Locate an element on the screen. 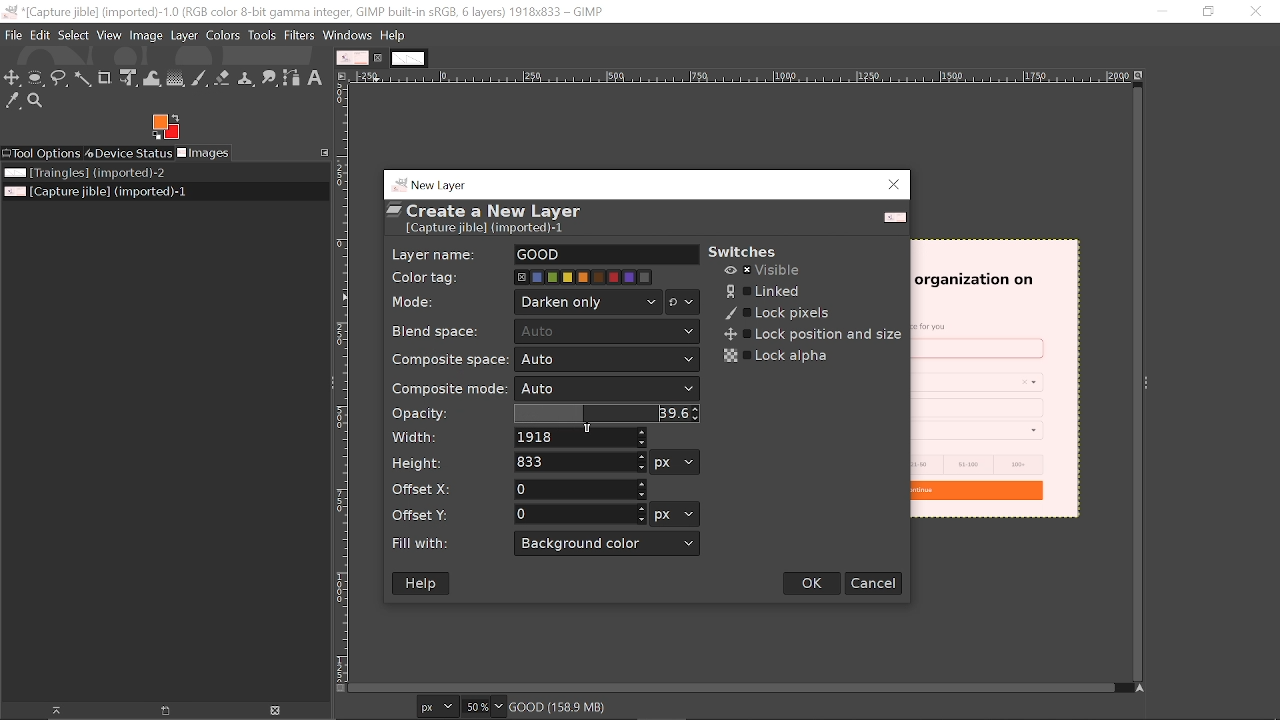 The height and width of the screenshot is (720, 1280). Image file titled "Triangles" is located at coordinates (108, 173).